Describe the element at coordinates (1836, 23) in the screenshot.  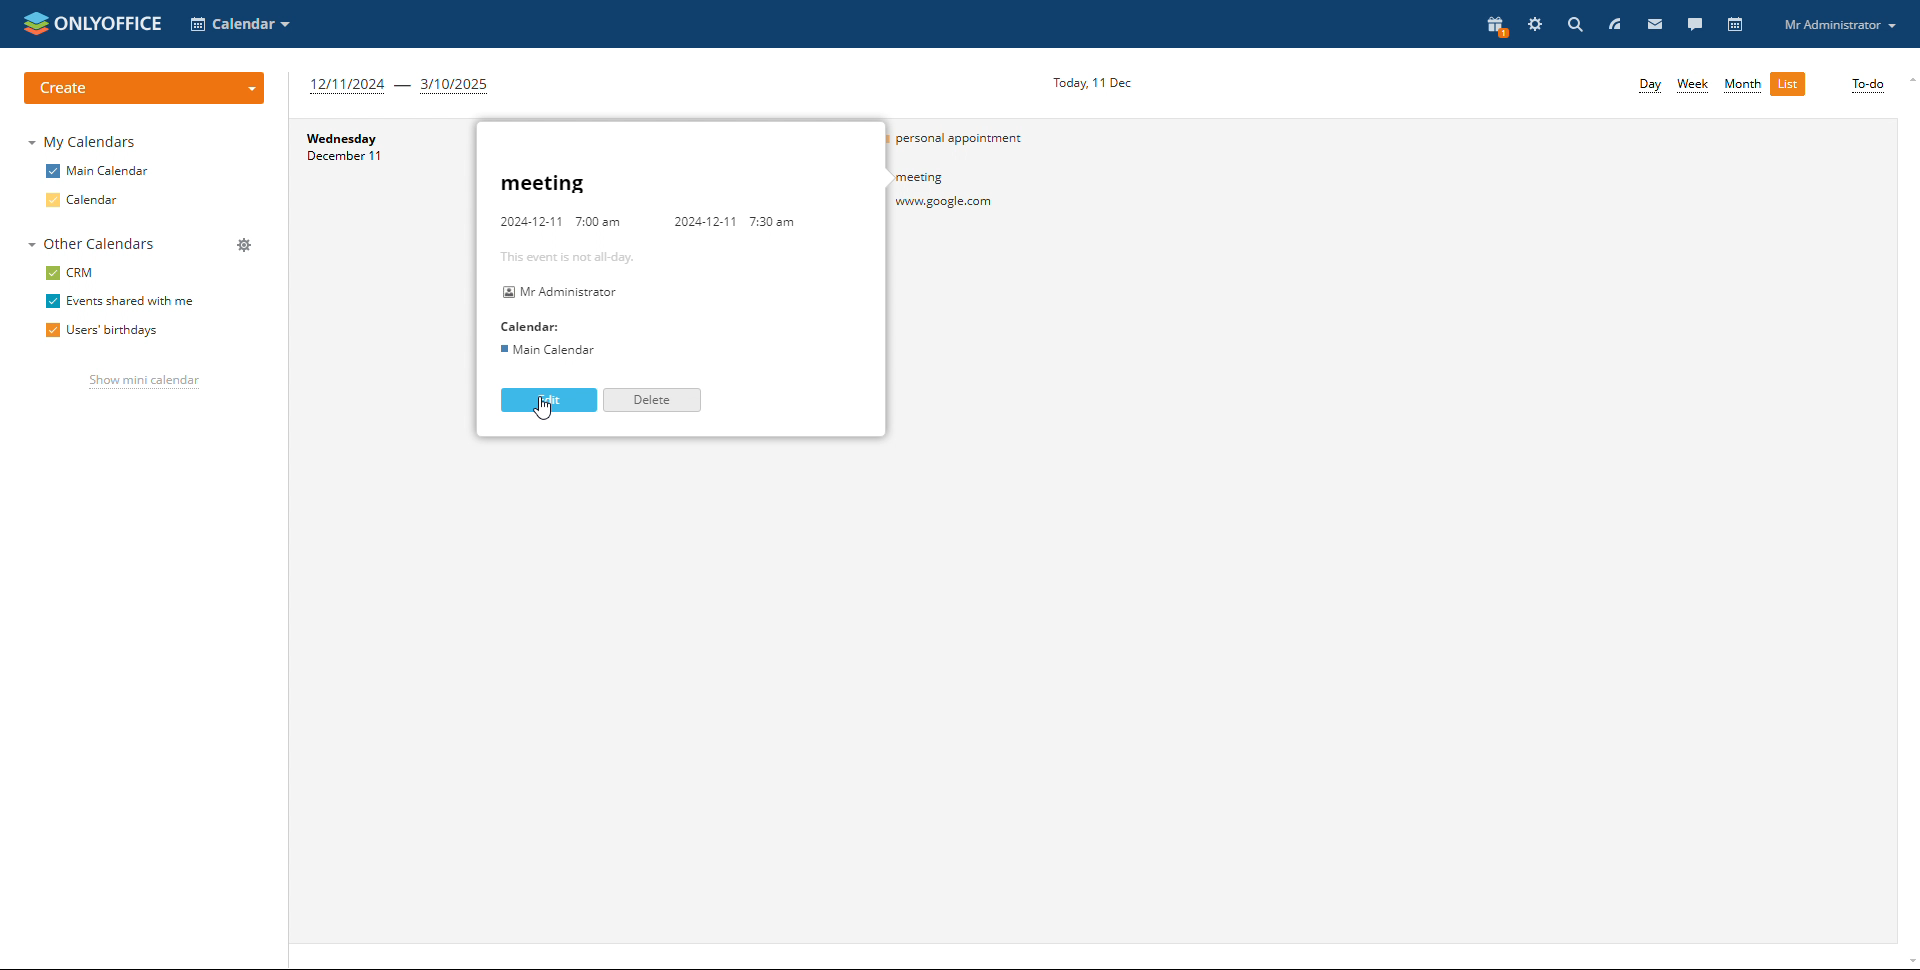
I see `profile` at that location.